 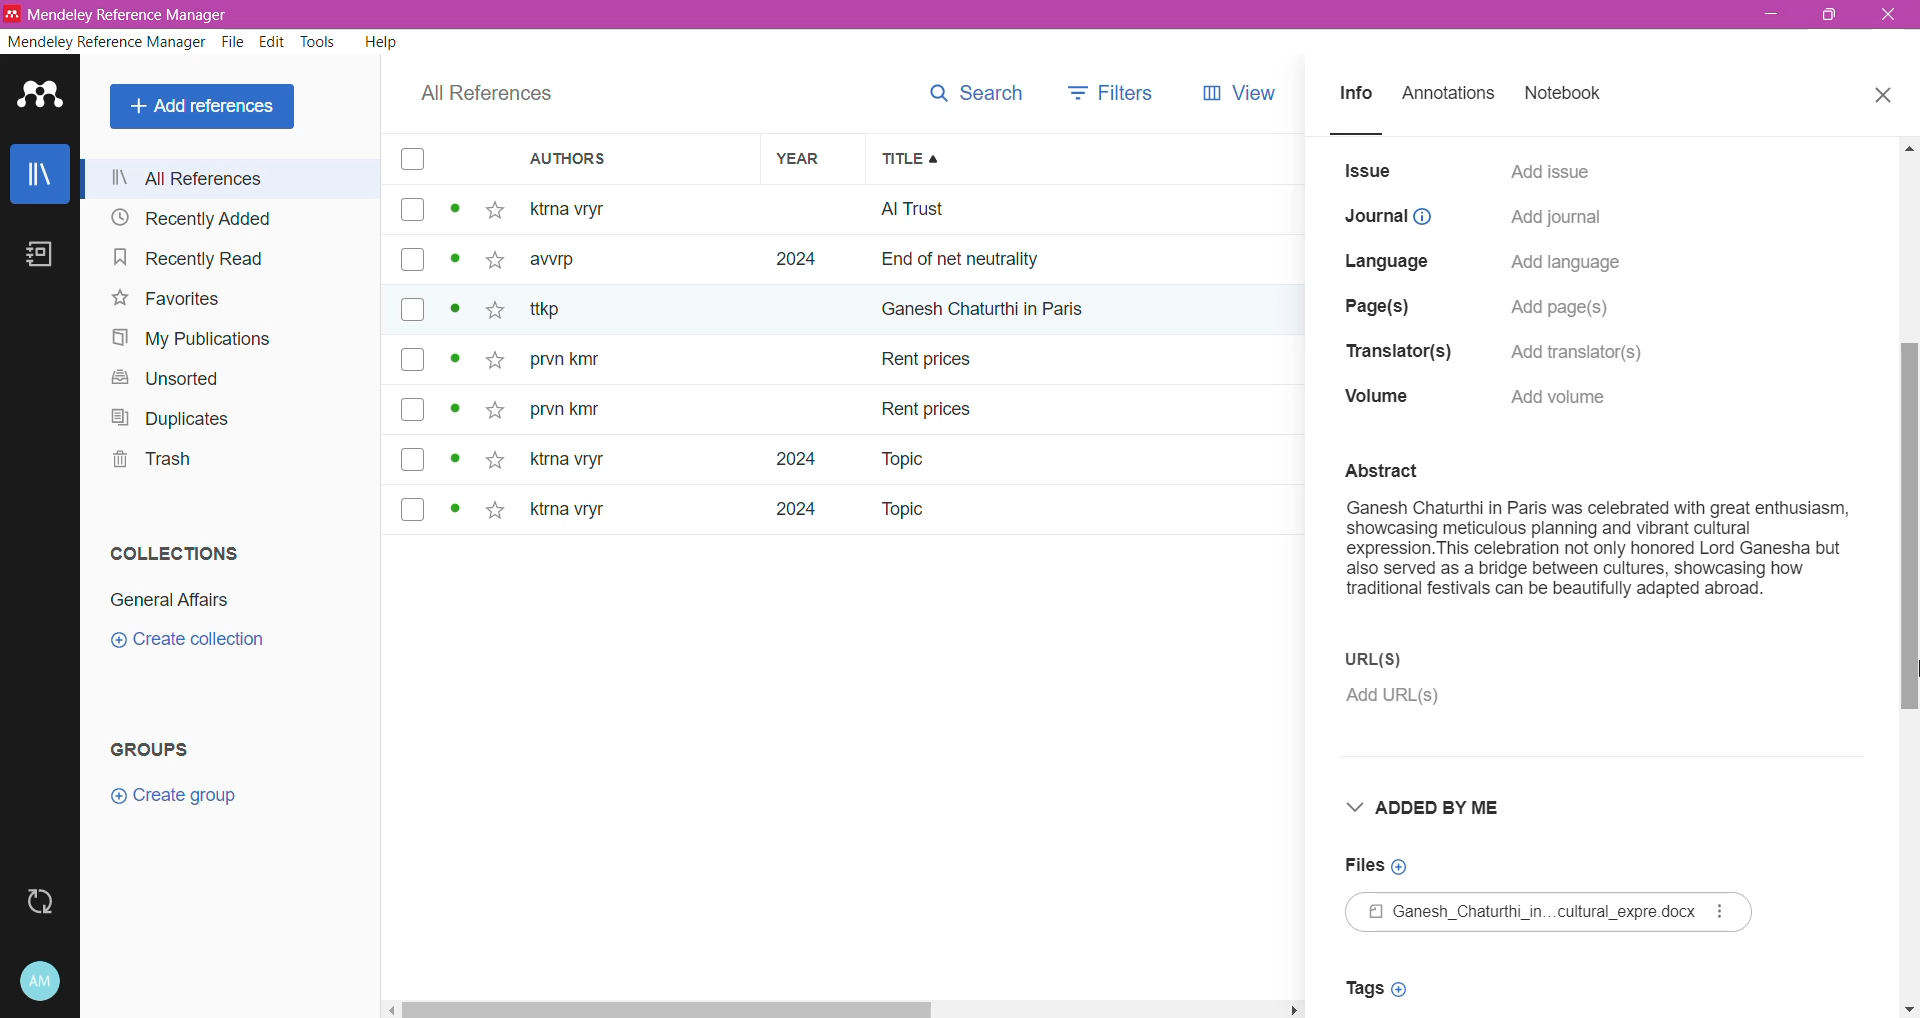 What do you see at coordinates (1378, 865) in the screenshot?
I see `Files` at bounding box center [1378, 865].